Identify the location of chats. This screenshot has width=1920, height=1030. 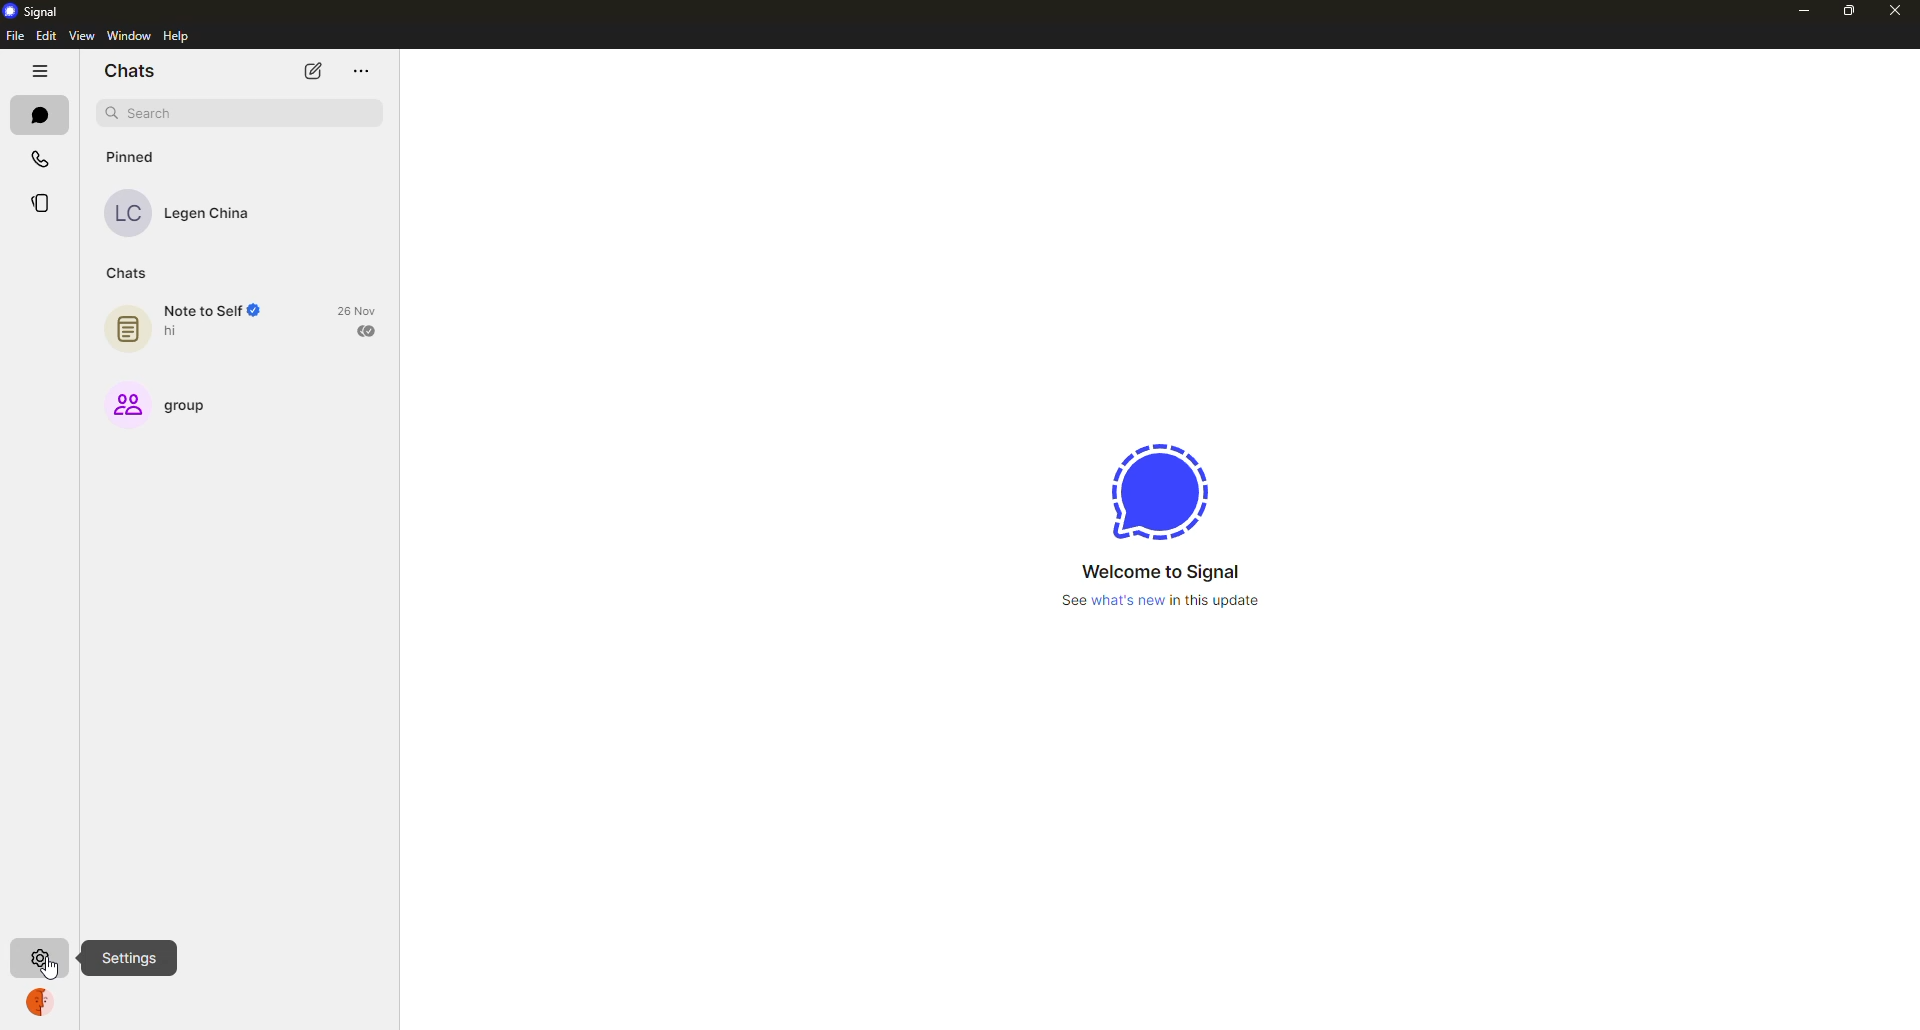
(128, 274).